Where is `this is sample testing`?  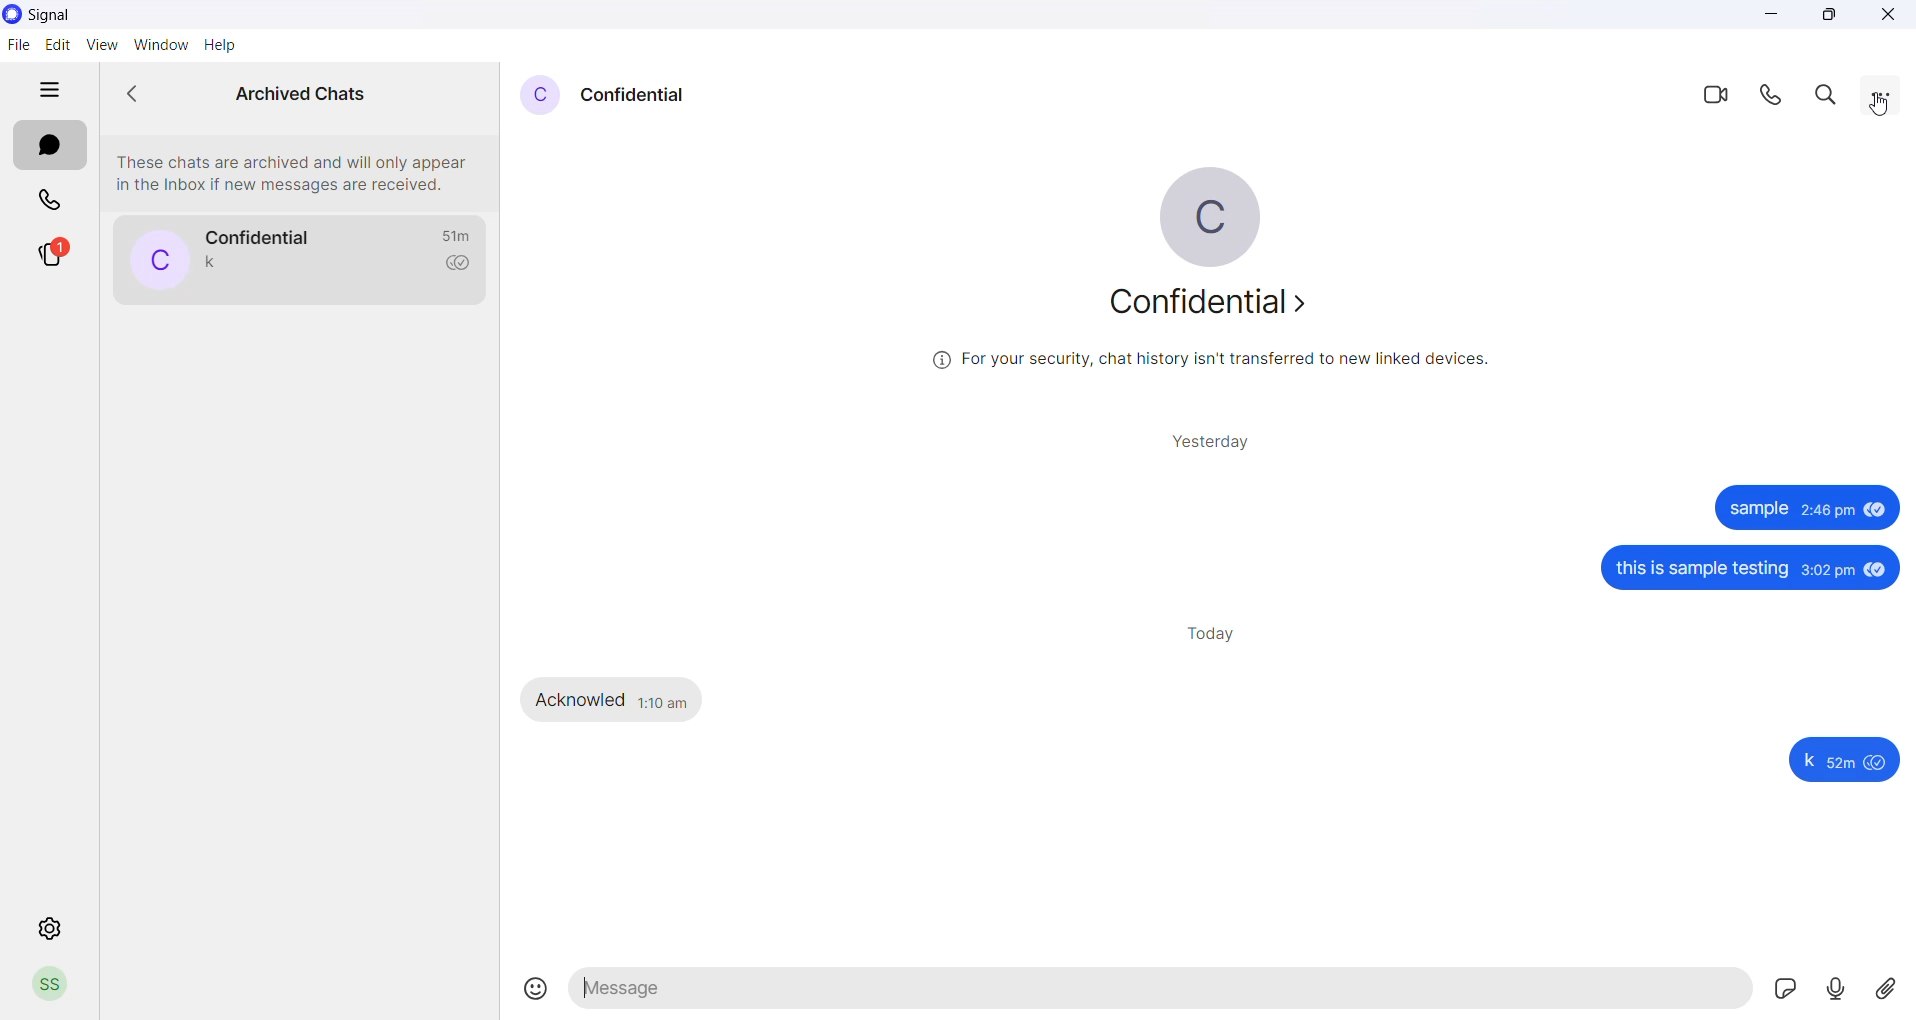 this is sample testing is located at coordinates (1700, 570).